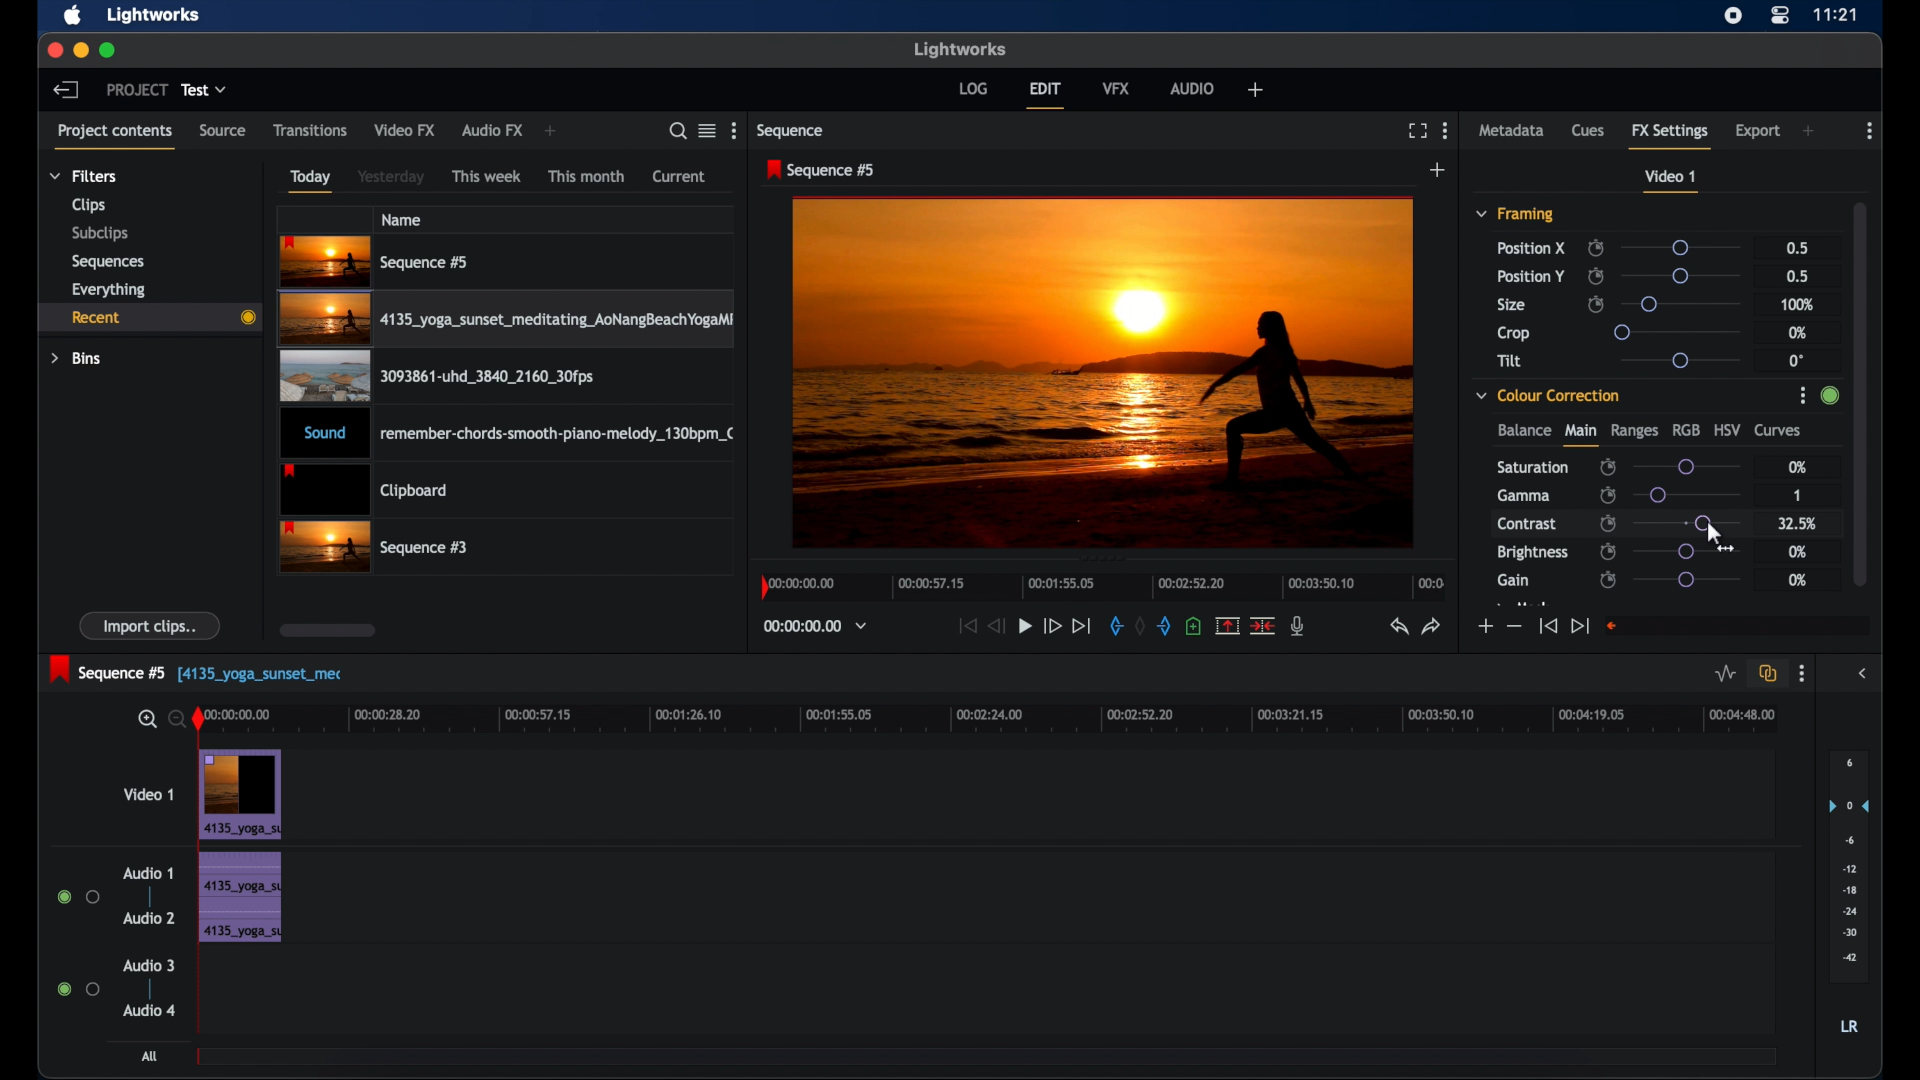 This screenshot has height=1080, width=1920. I want to click on mic, so click(1298, 625).